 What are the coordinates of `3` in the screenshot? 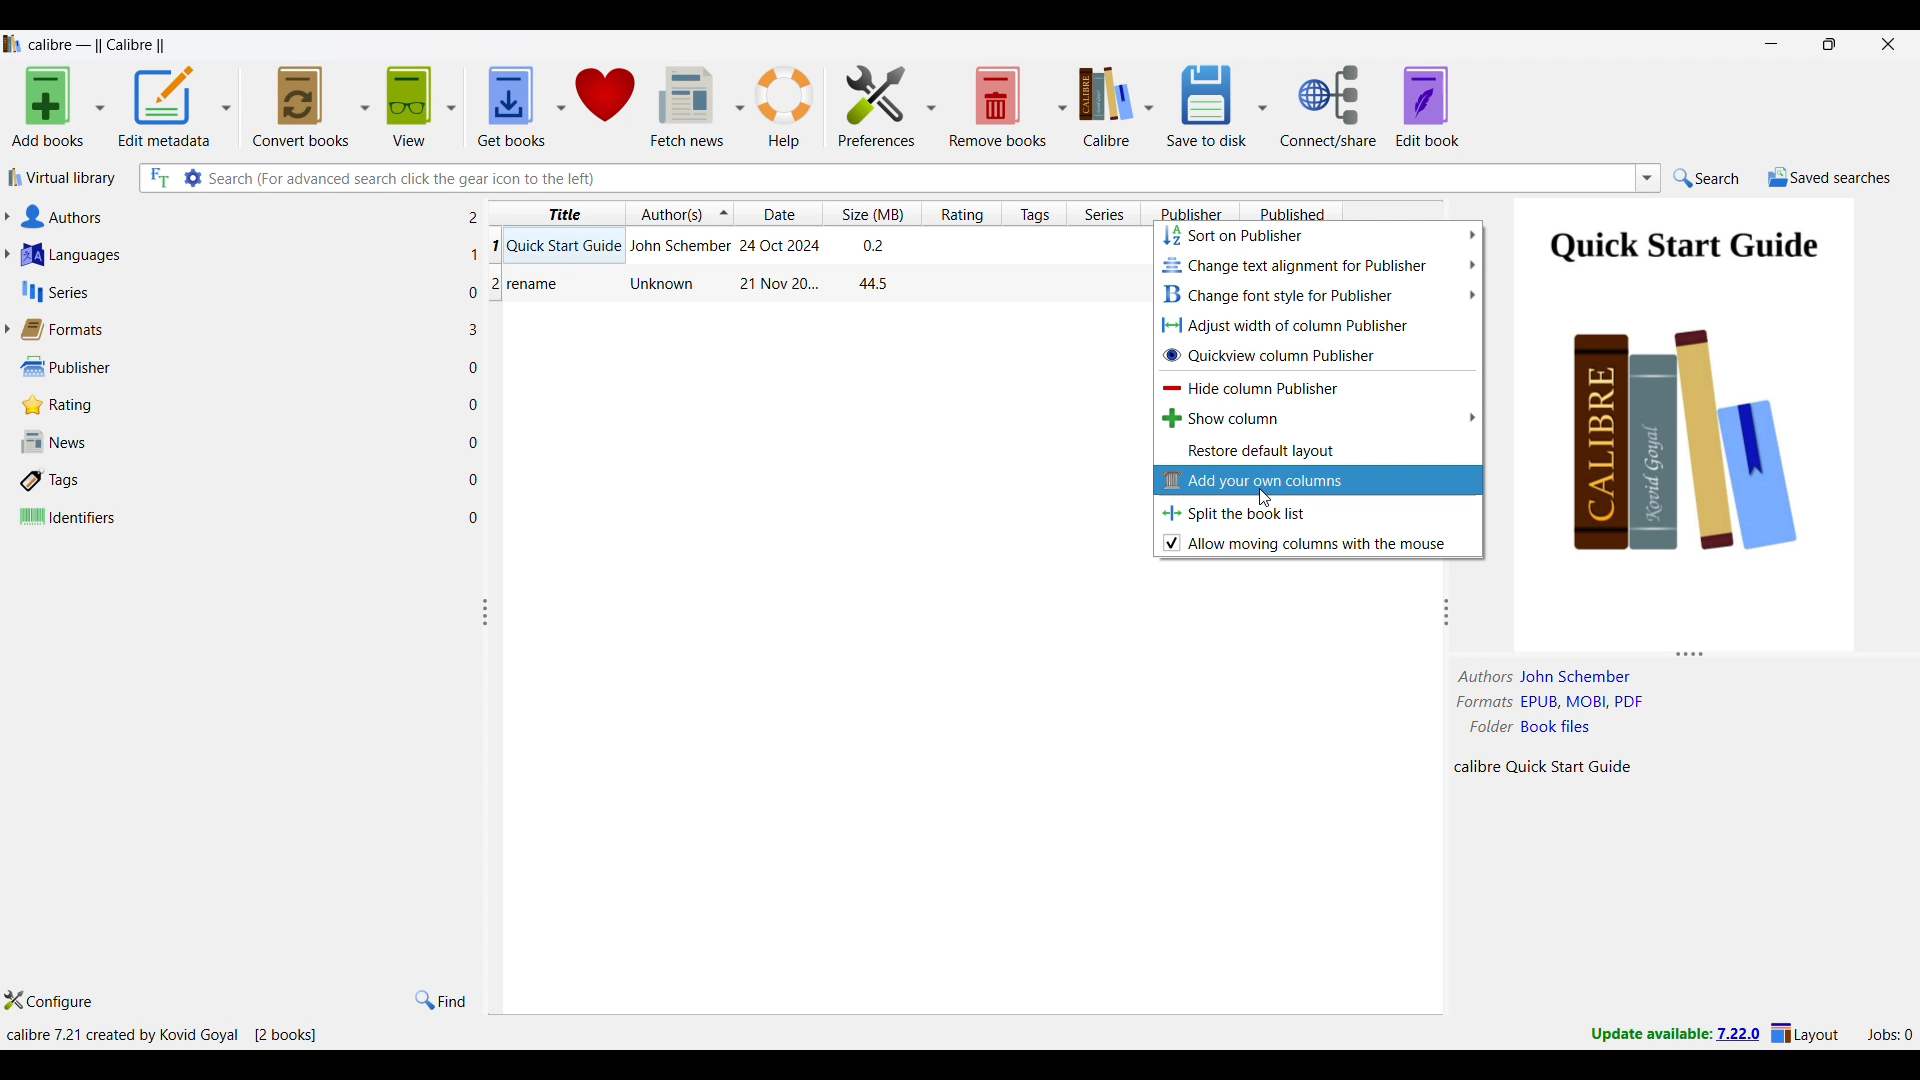 It's located at (477, 328).